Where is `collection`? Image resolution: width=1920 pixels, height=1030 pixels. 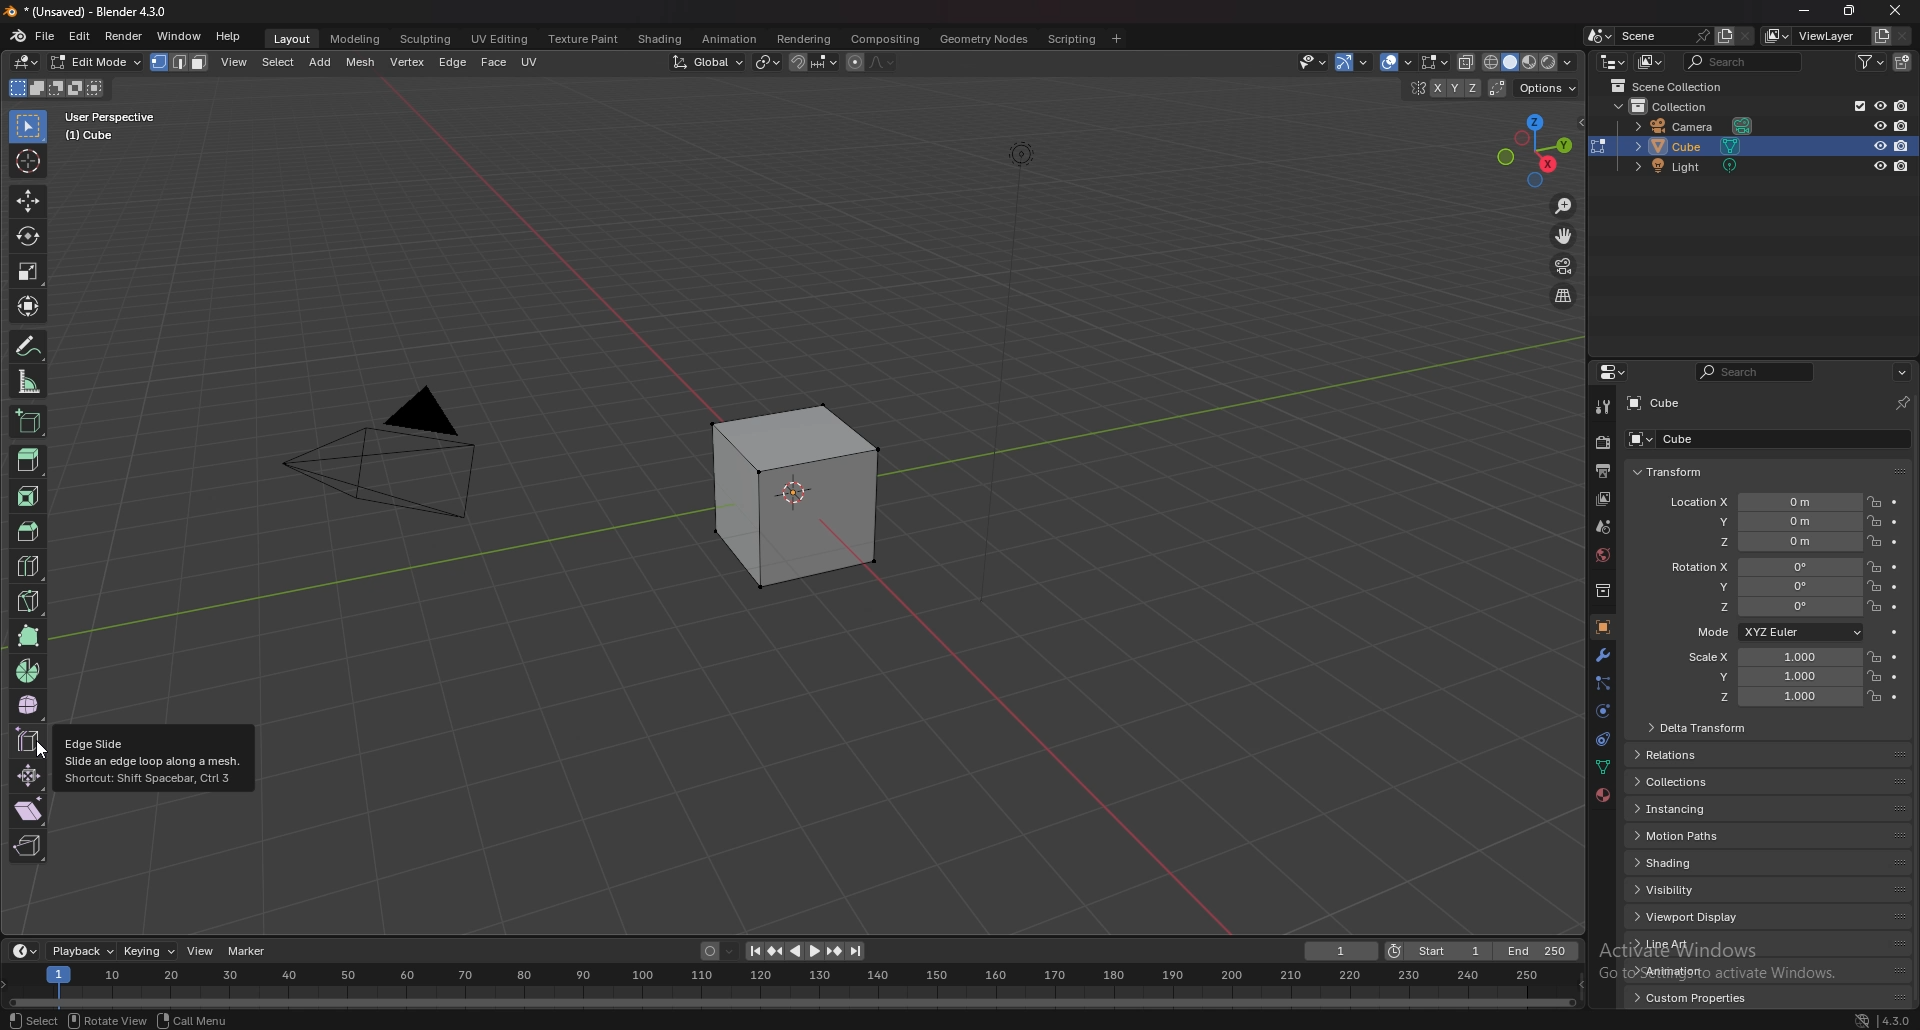
collection is located at coordinates (1673, 106).